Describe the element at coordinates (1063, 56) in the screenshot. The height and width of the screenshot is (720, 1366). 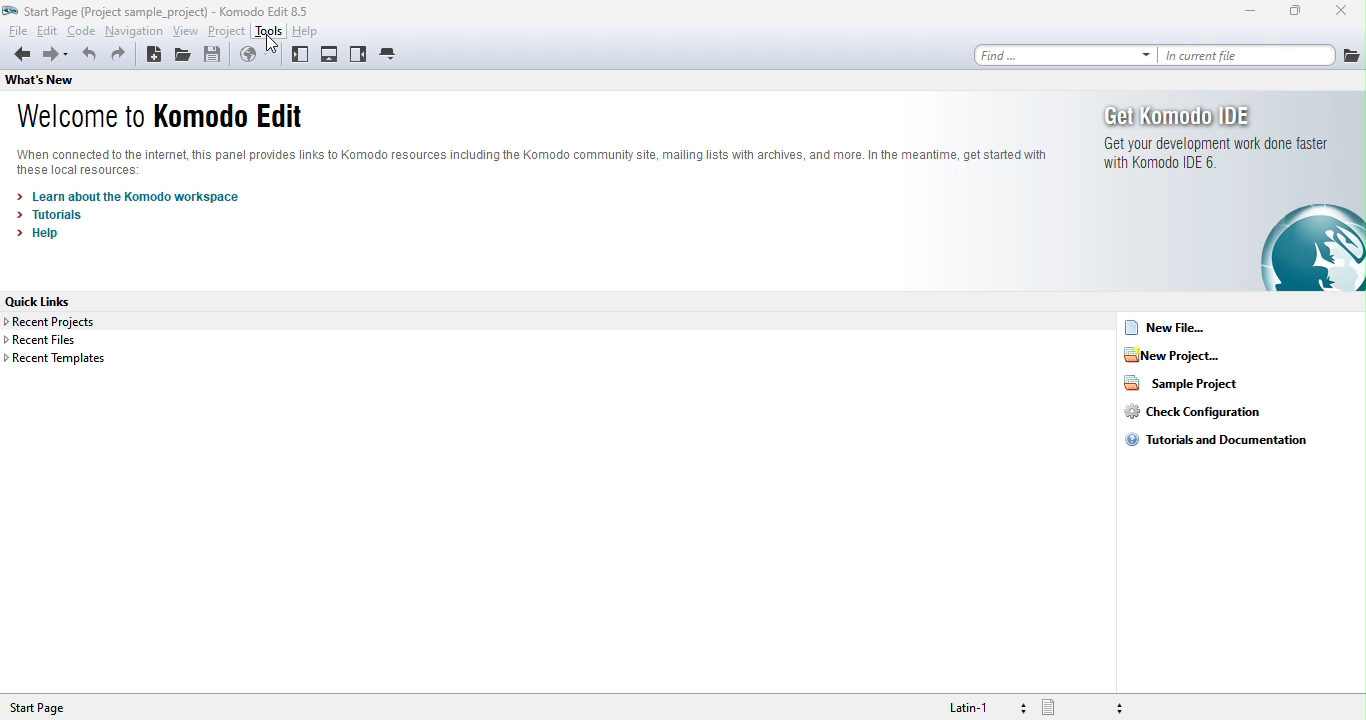
I see `find` at that location.